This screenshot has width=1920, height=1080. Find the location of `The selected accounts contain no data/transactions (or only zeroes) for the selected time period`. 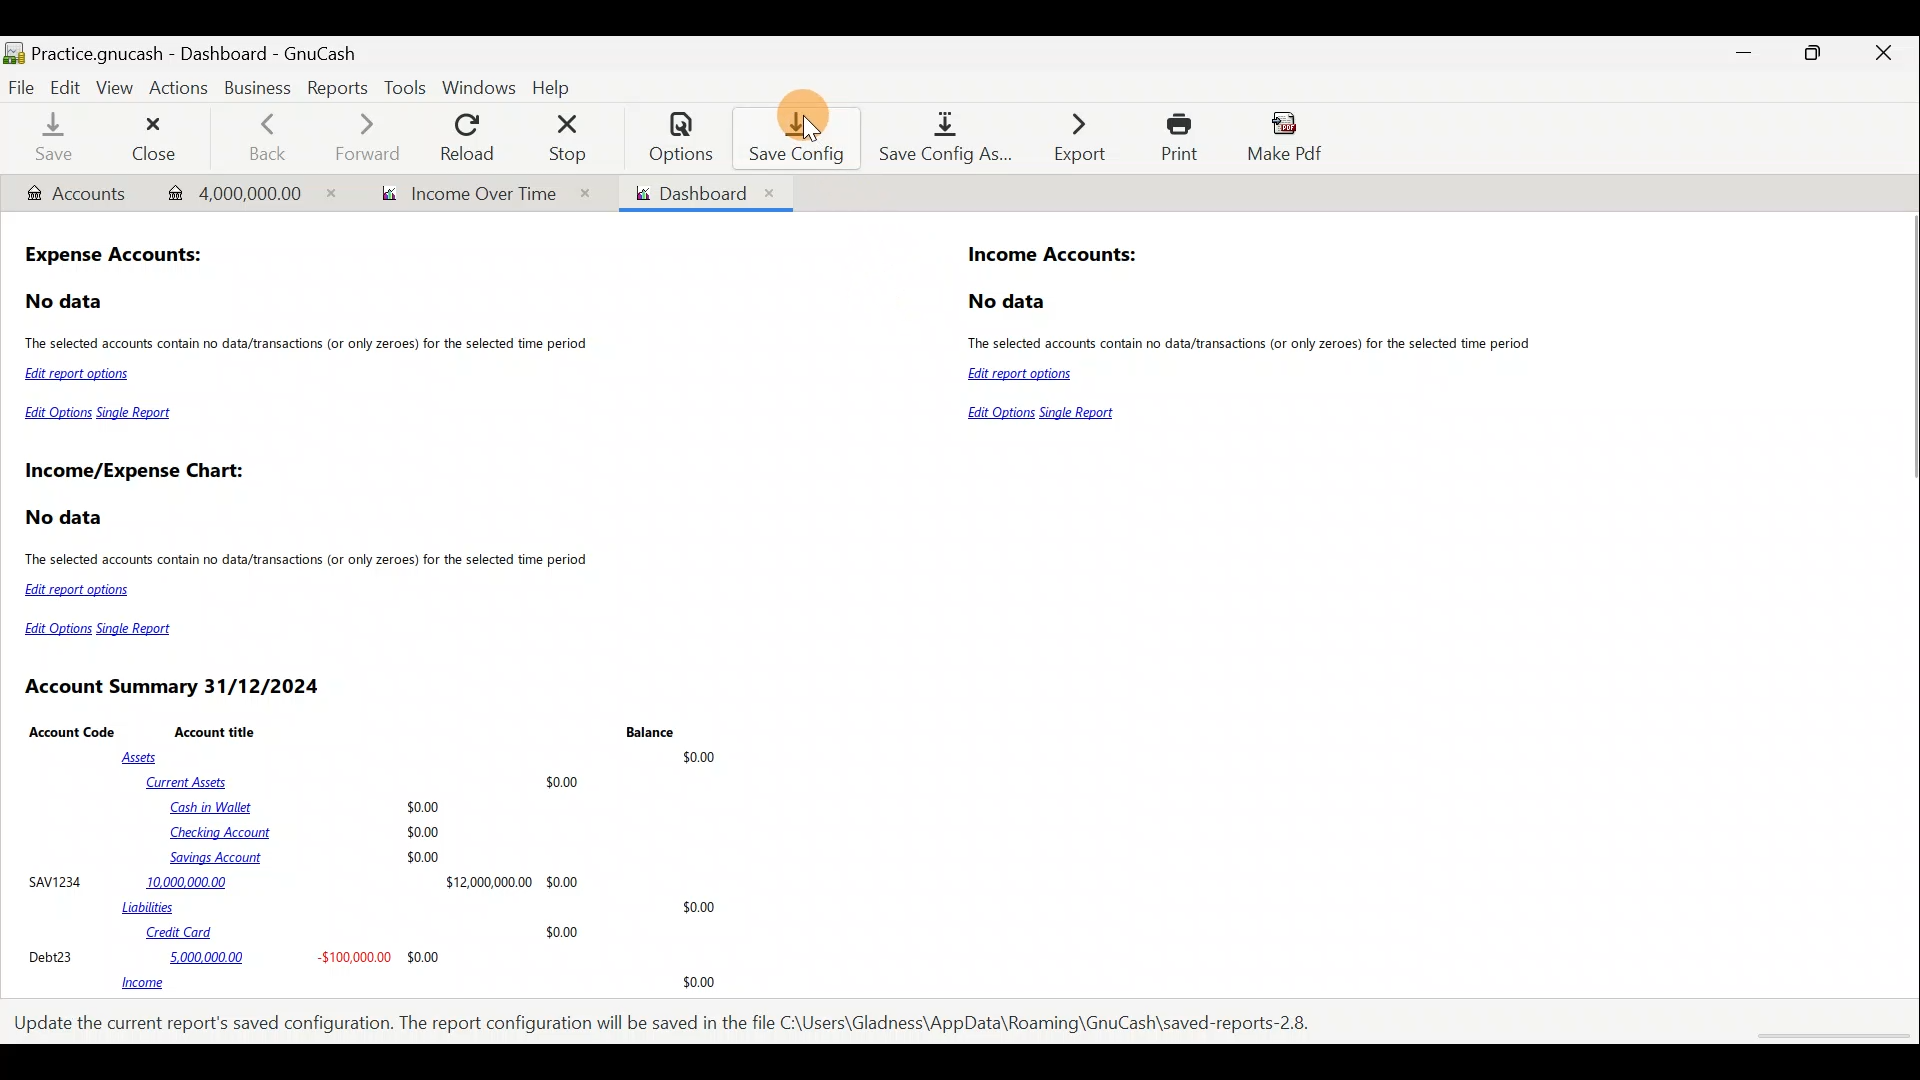

The selected accounts contain no data/transactions (or only zeroes) for the selected time period is located at coordinates (310, 345).